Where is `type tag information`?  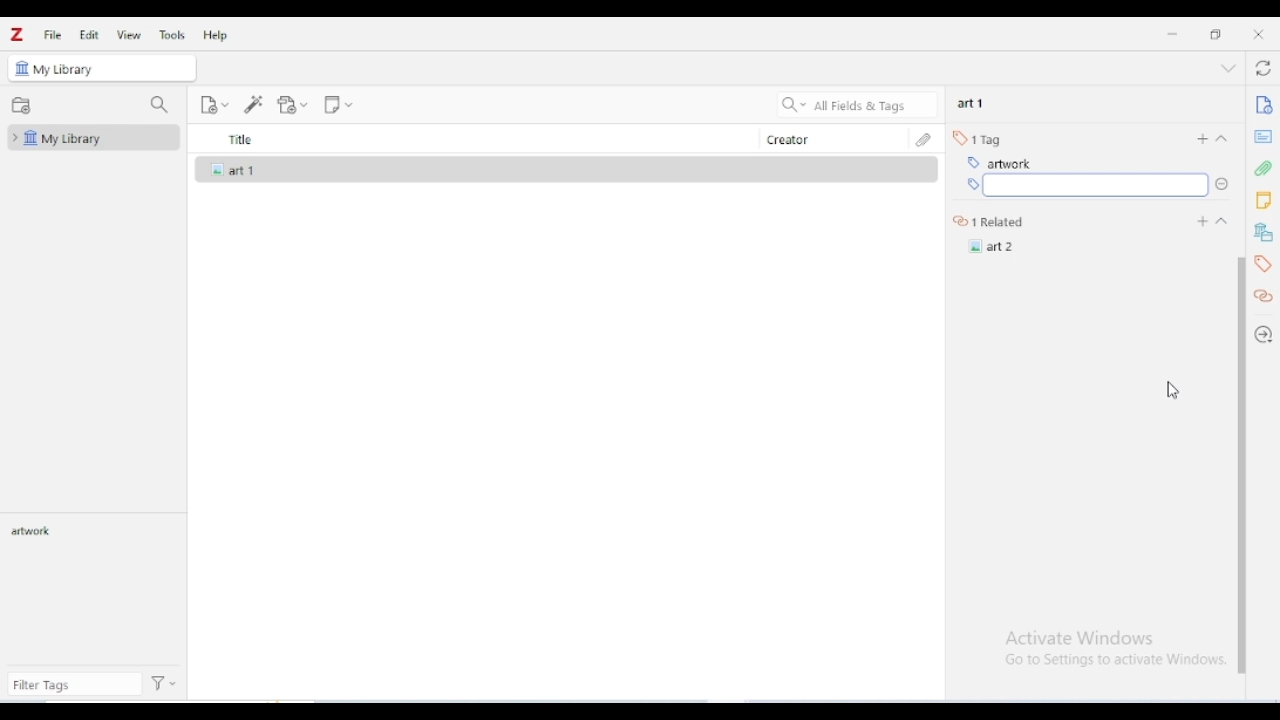 type tag information is located at coordinates (1087, 187).